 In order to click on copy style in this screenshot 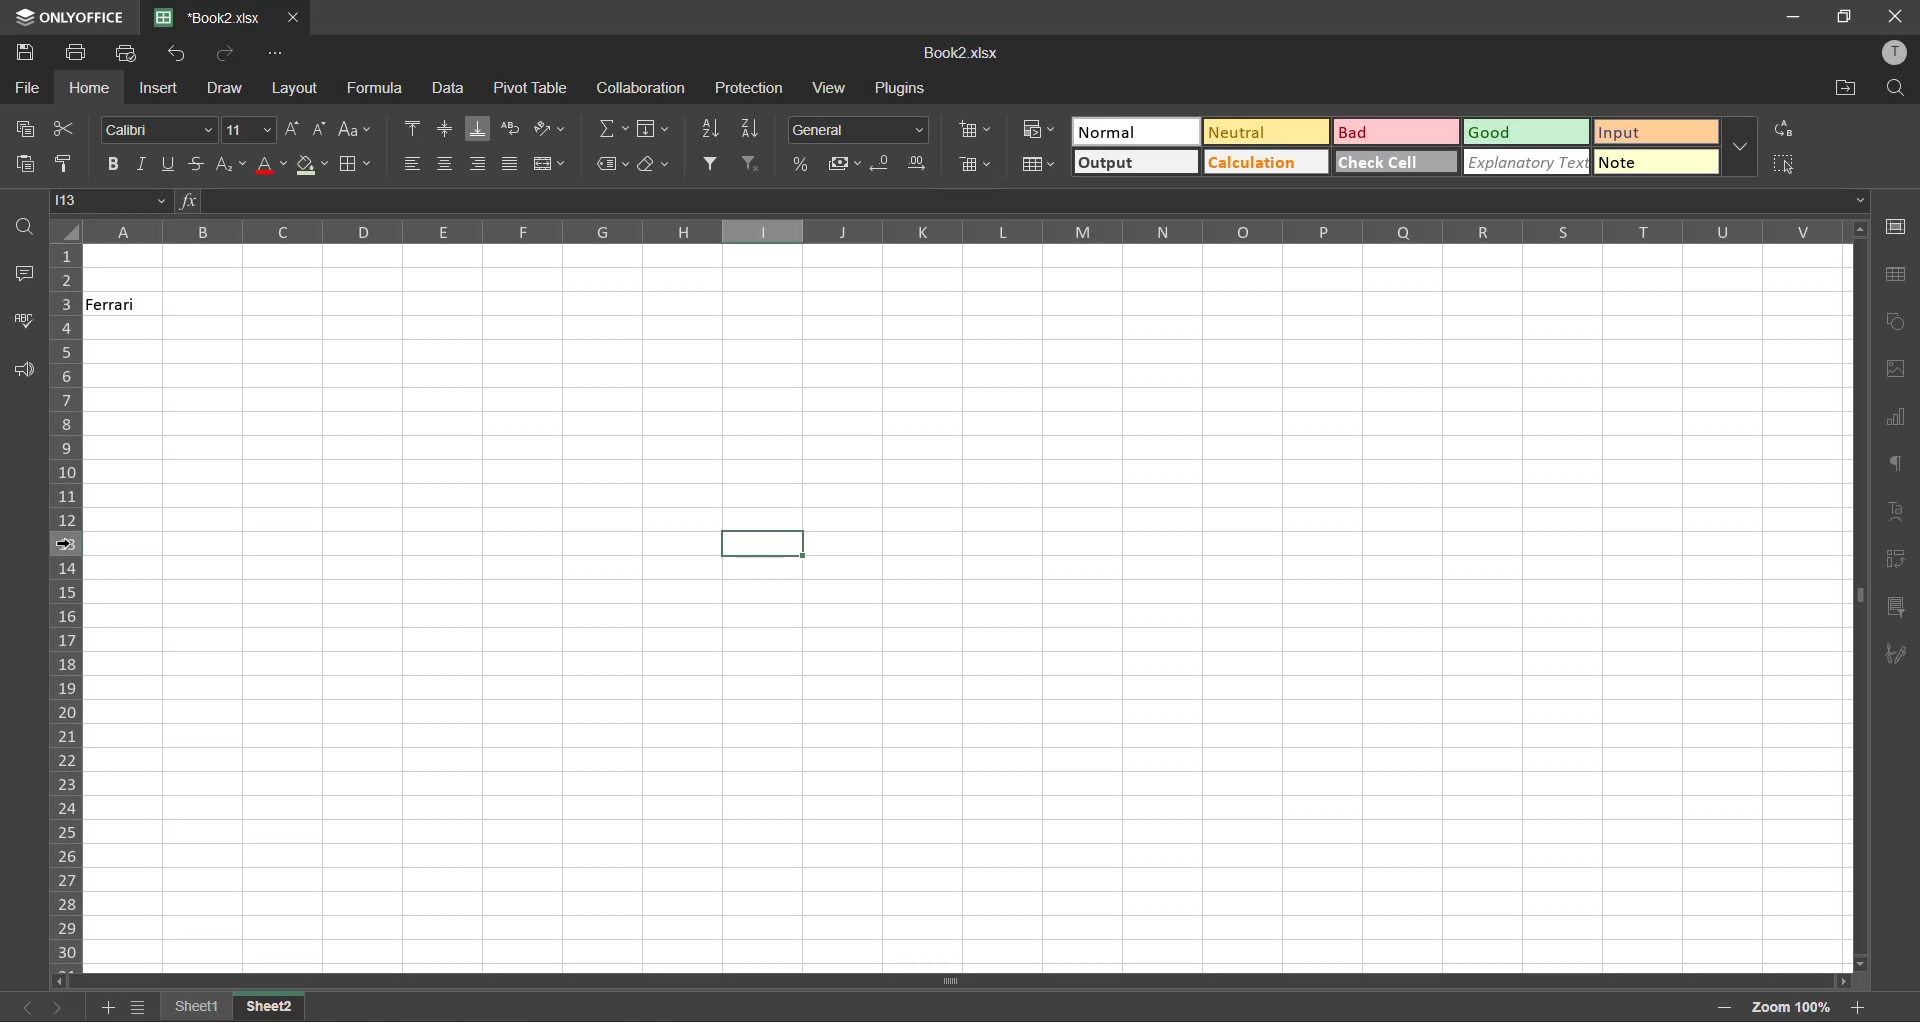, I will do `click(70, 160)`.